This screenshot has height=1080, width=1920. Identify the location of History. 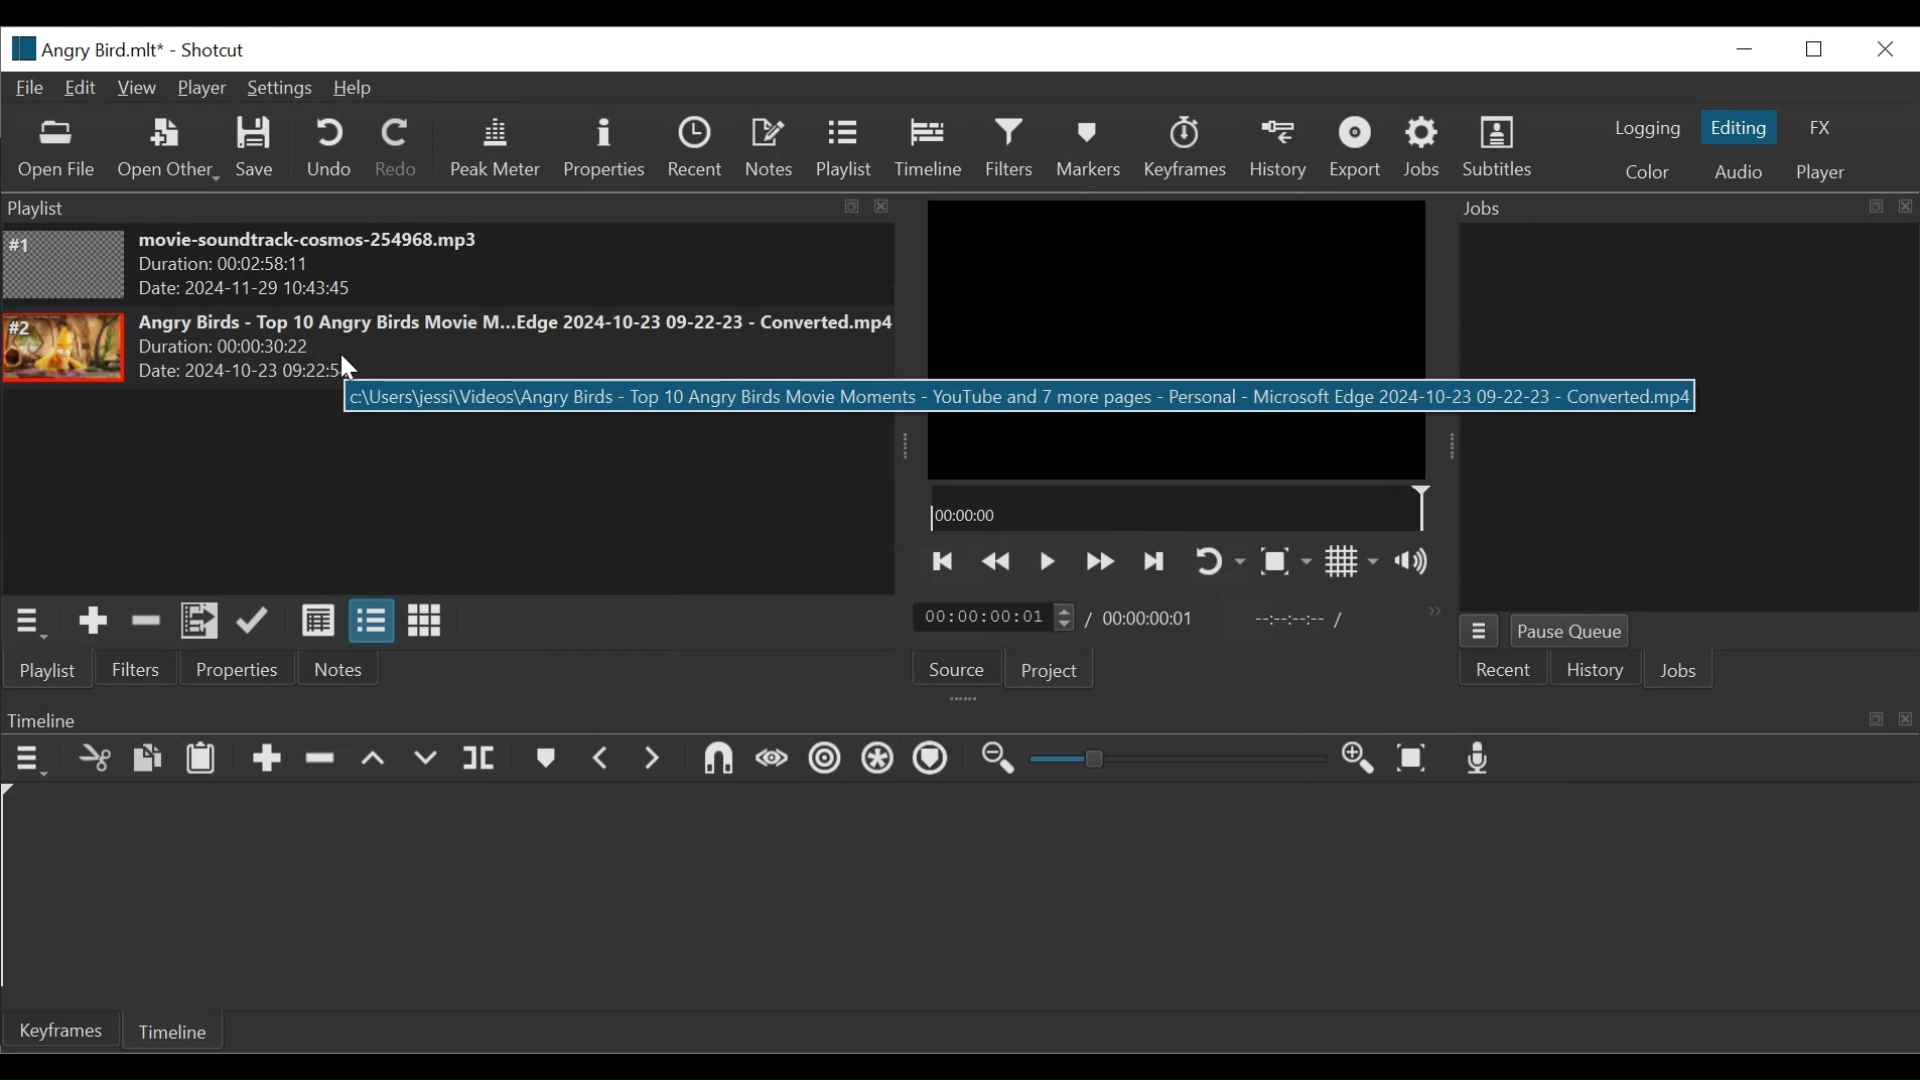
(1594, 670).